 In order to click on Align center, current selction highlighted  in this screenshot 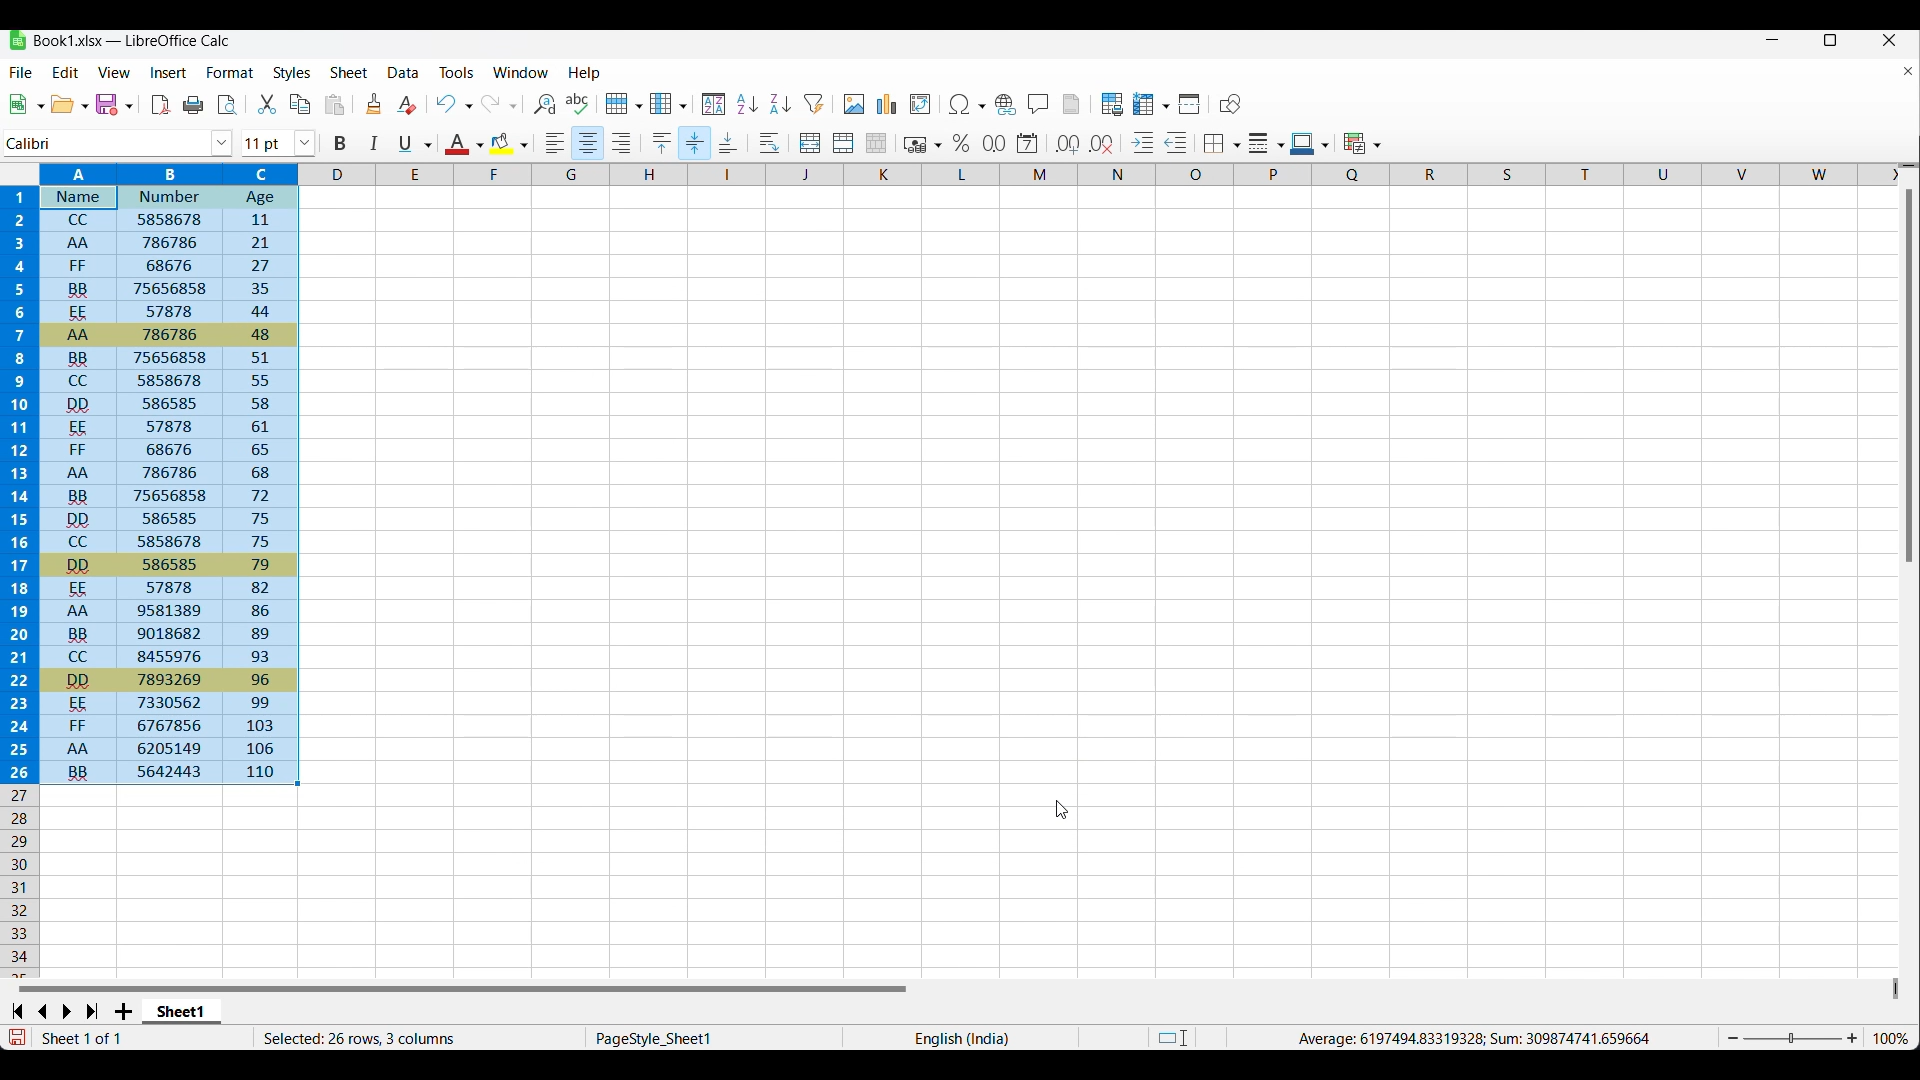, I will do `click(588, 143)`.